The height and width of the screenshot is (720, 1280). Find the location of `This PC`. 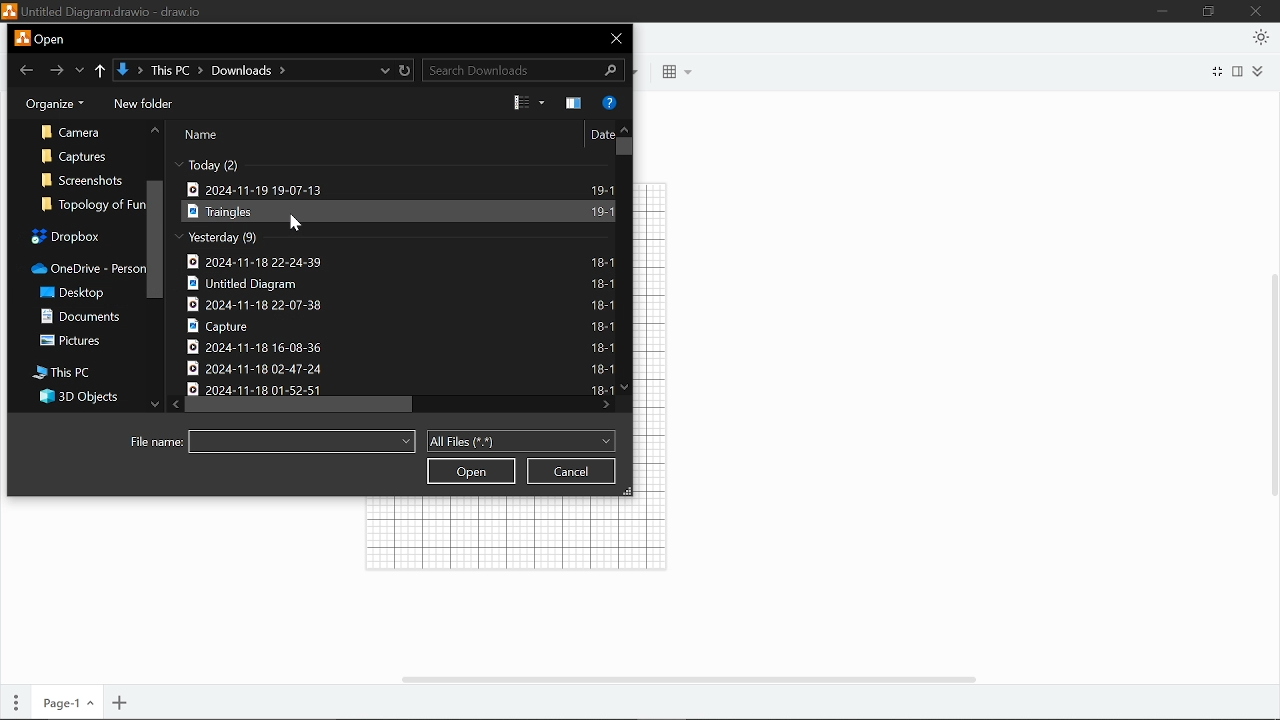

This PC is located at coordinates (63, 373).